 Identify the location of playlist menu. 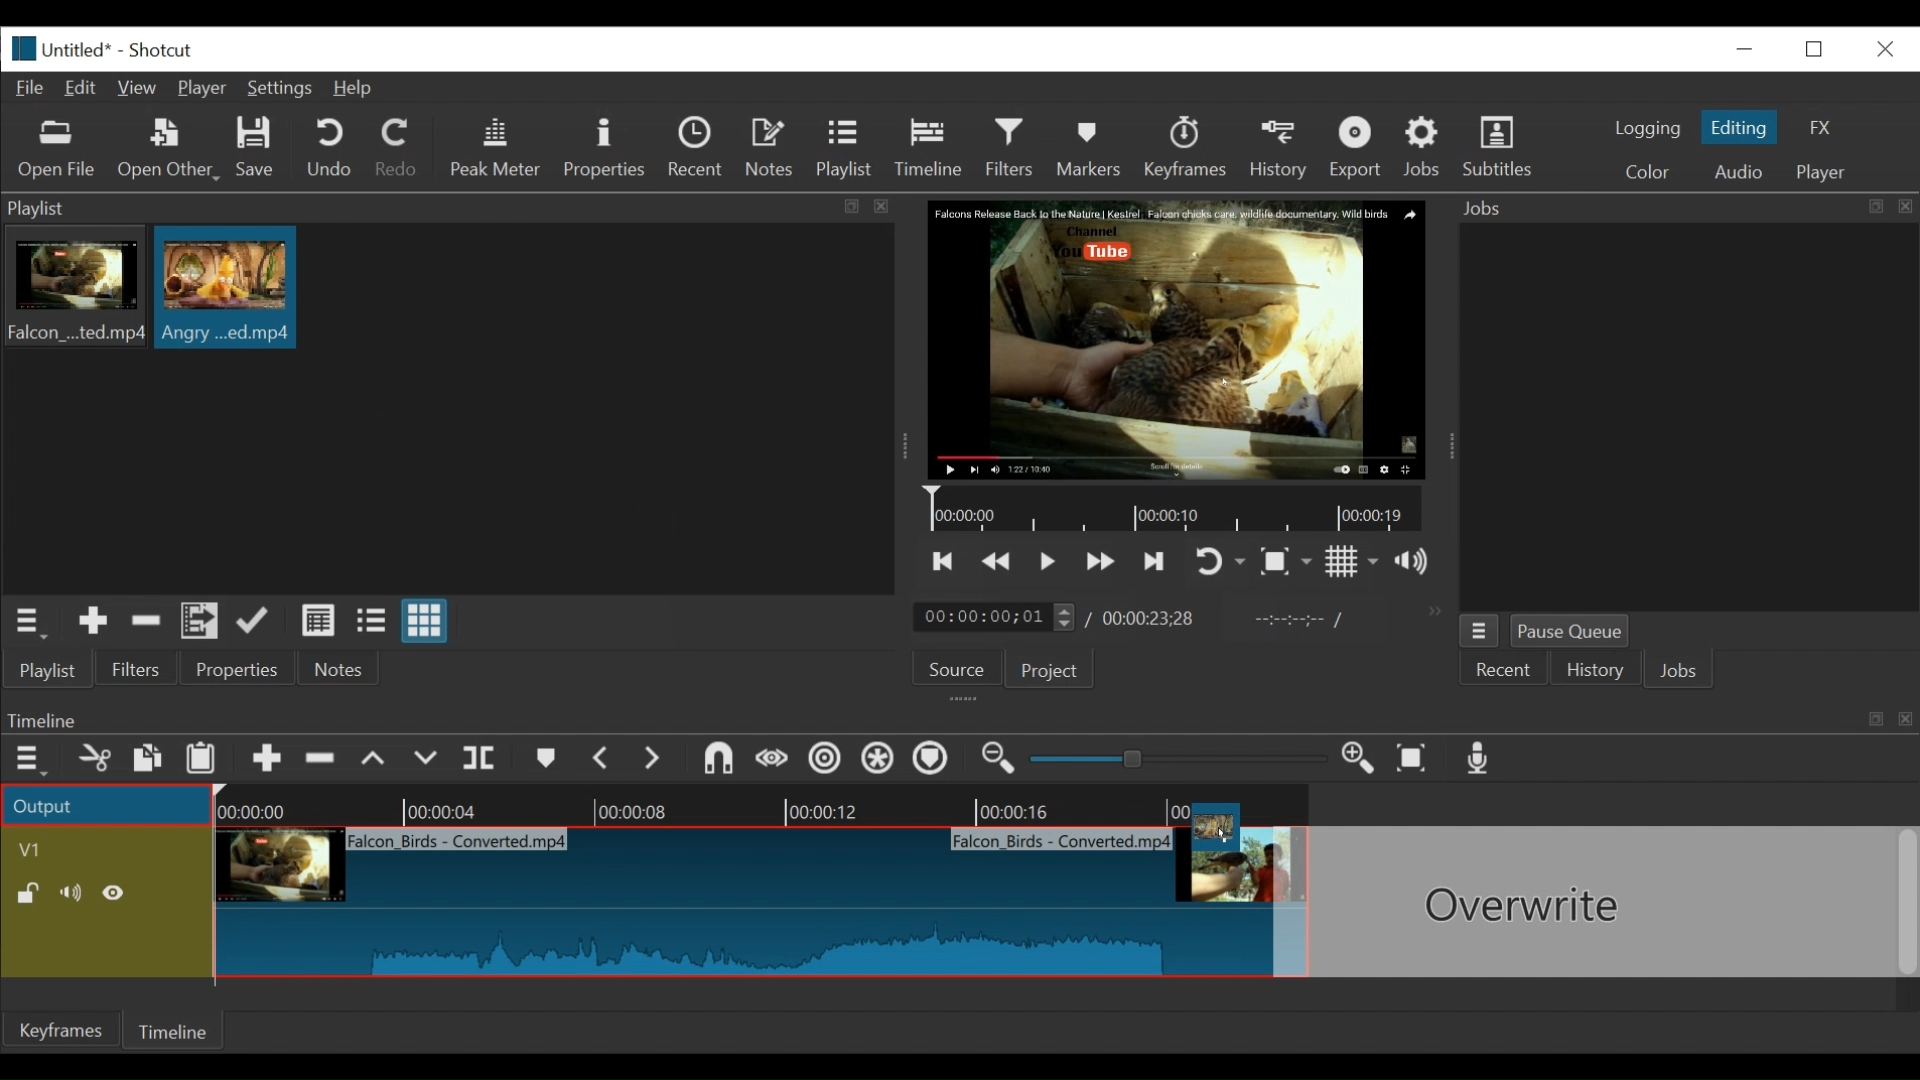
(32, 620).